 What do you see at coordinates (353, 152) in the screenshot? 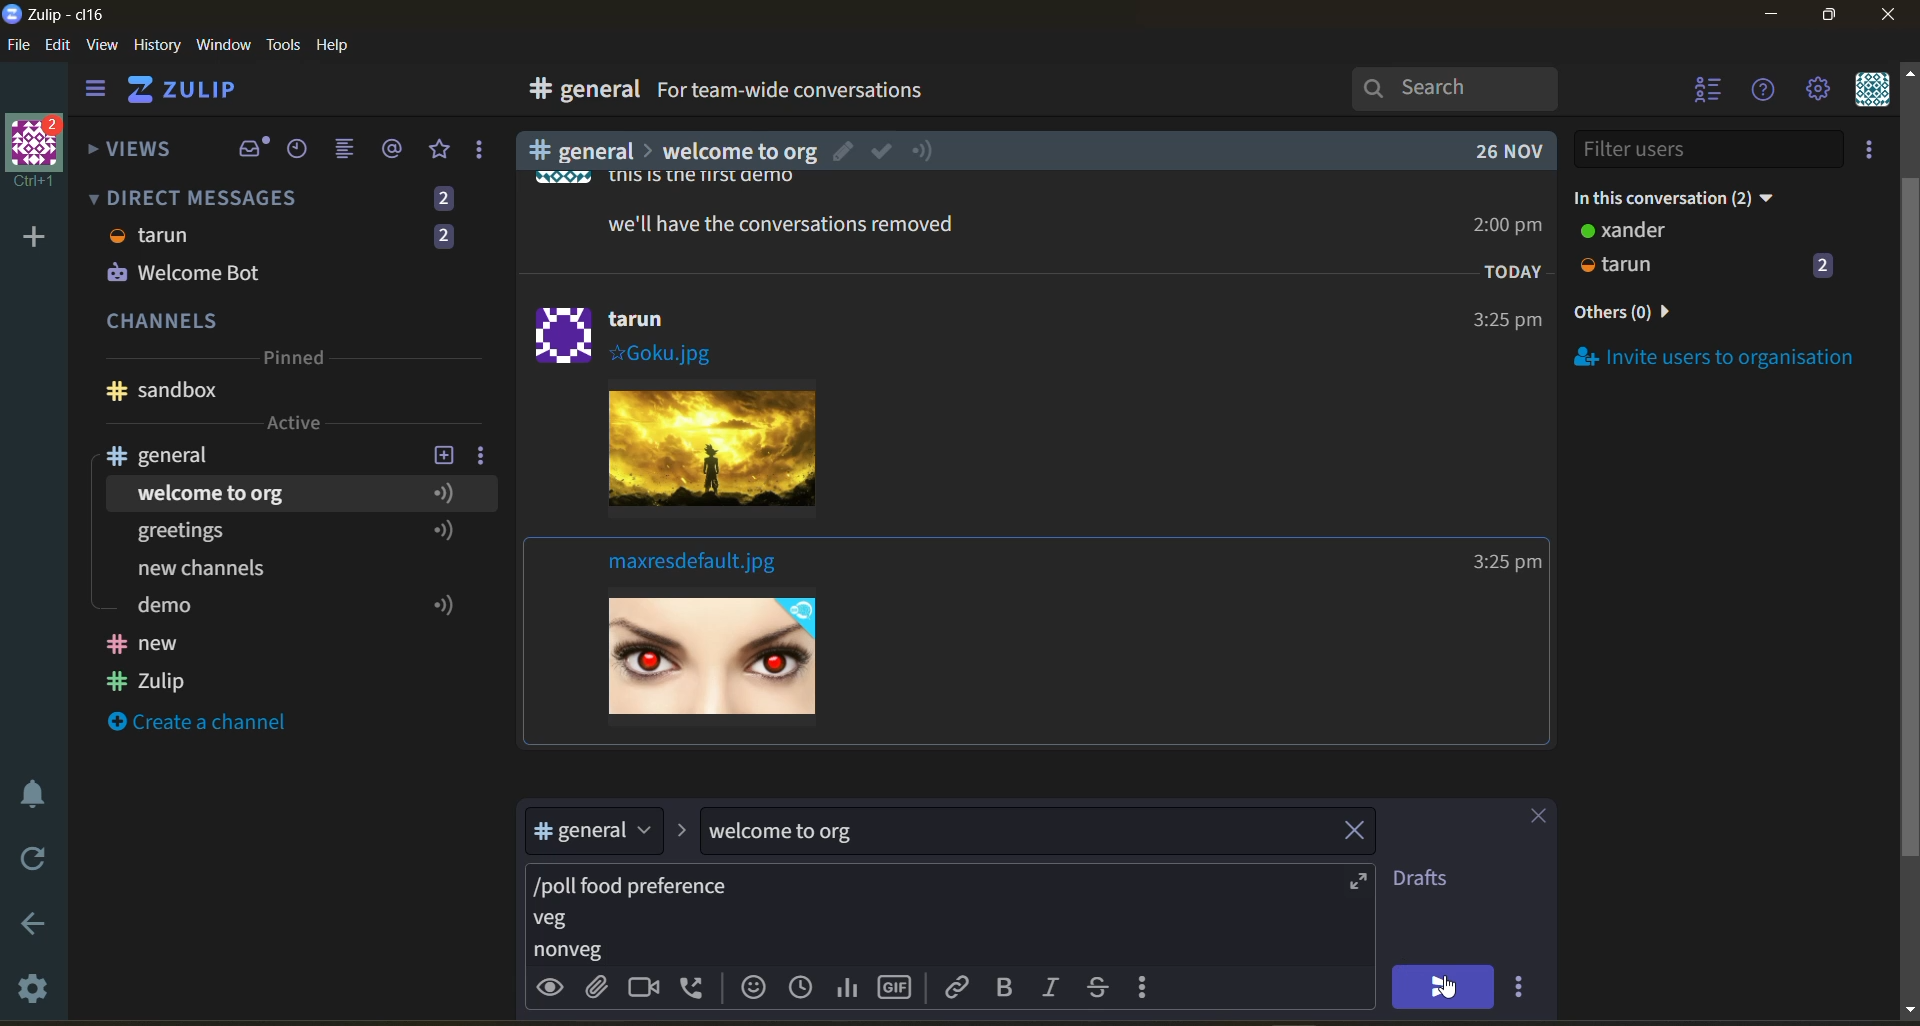
I see `combined feed` at bounding box center [353, 152].